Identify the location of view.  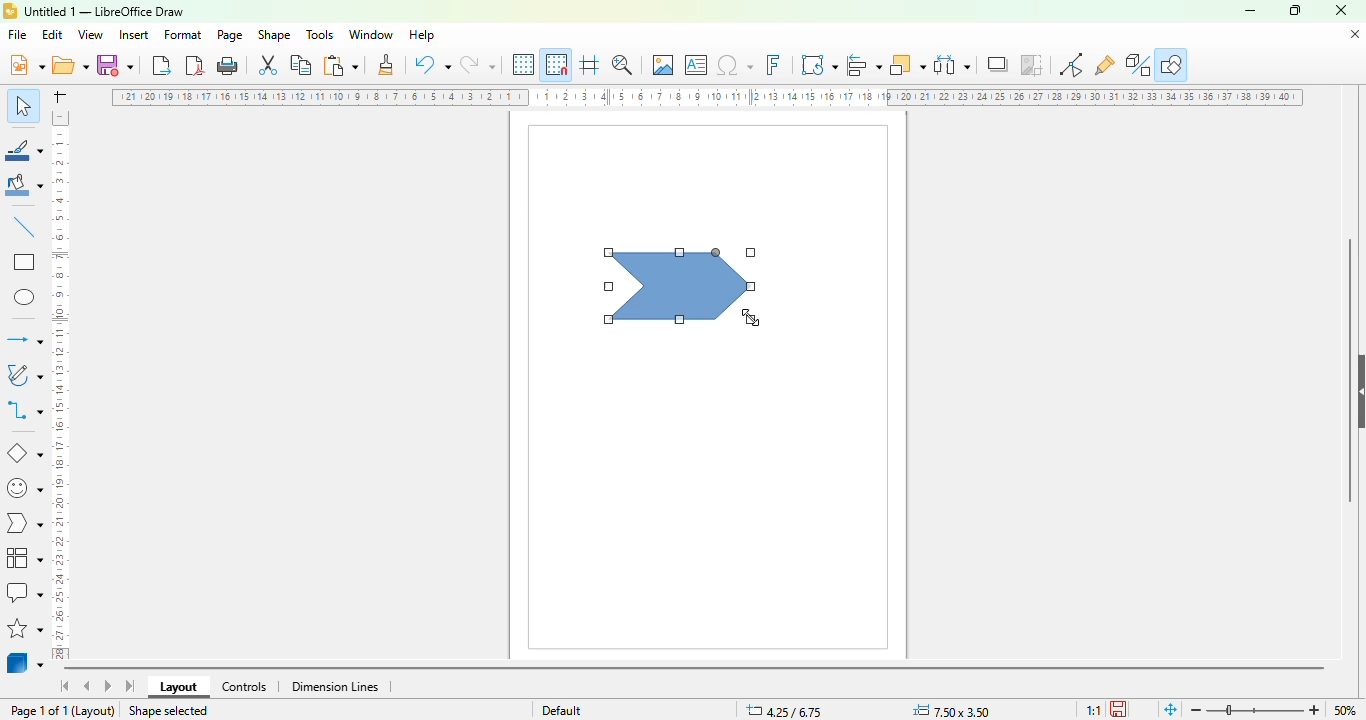
(90, 35).